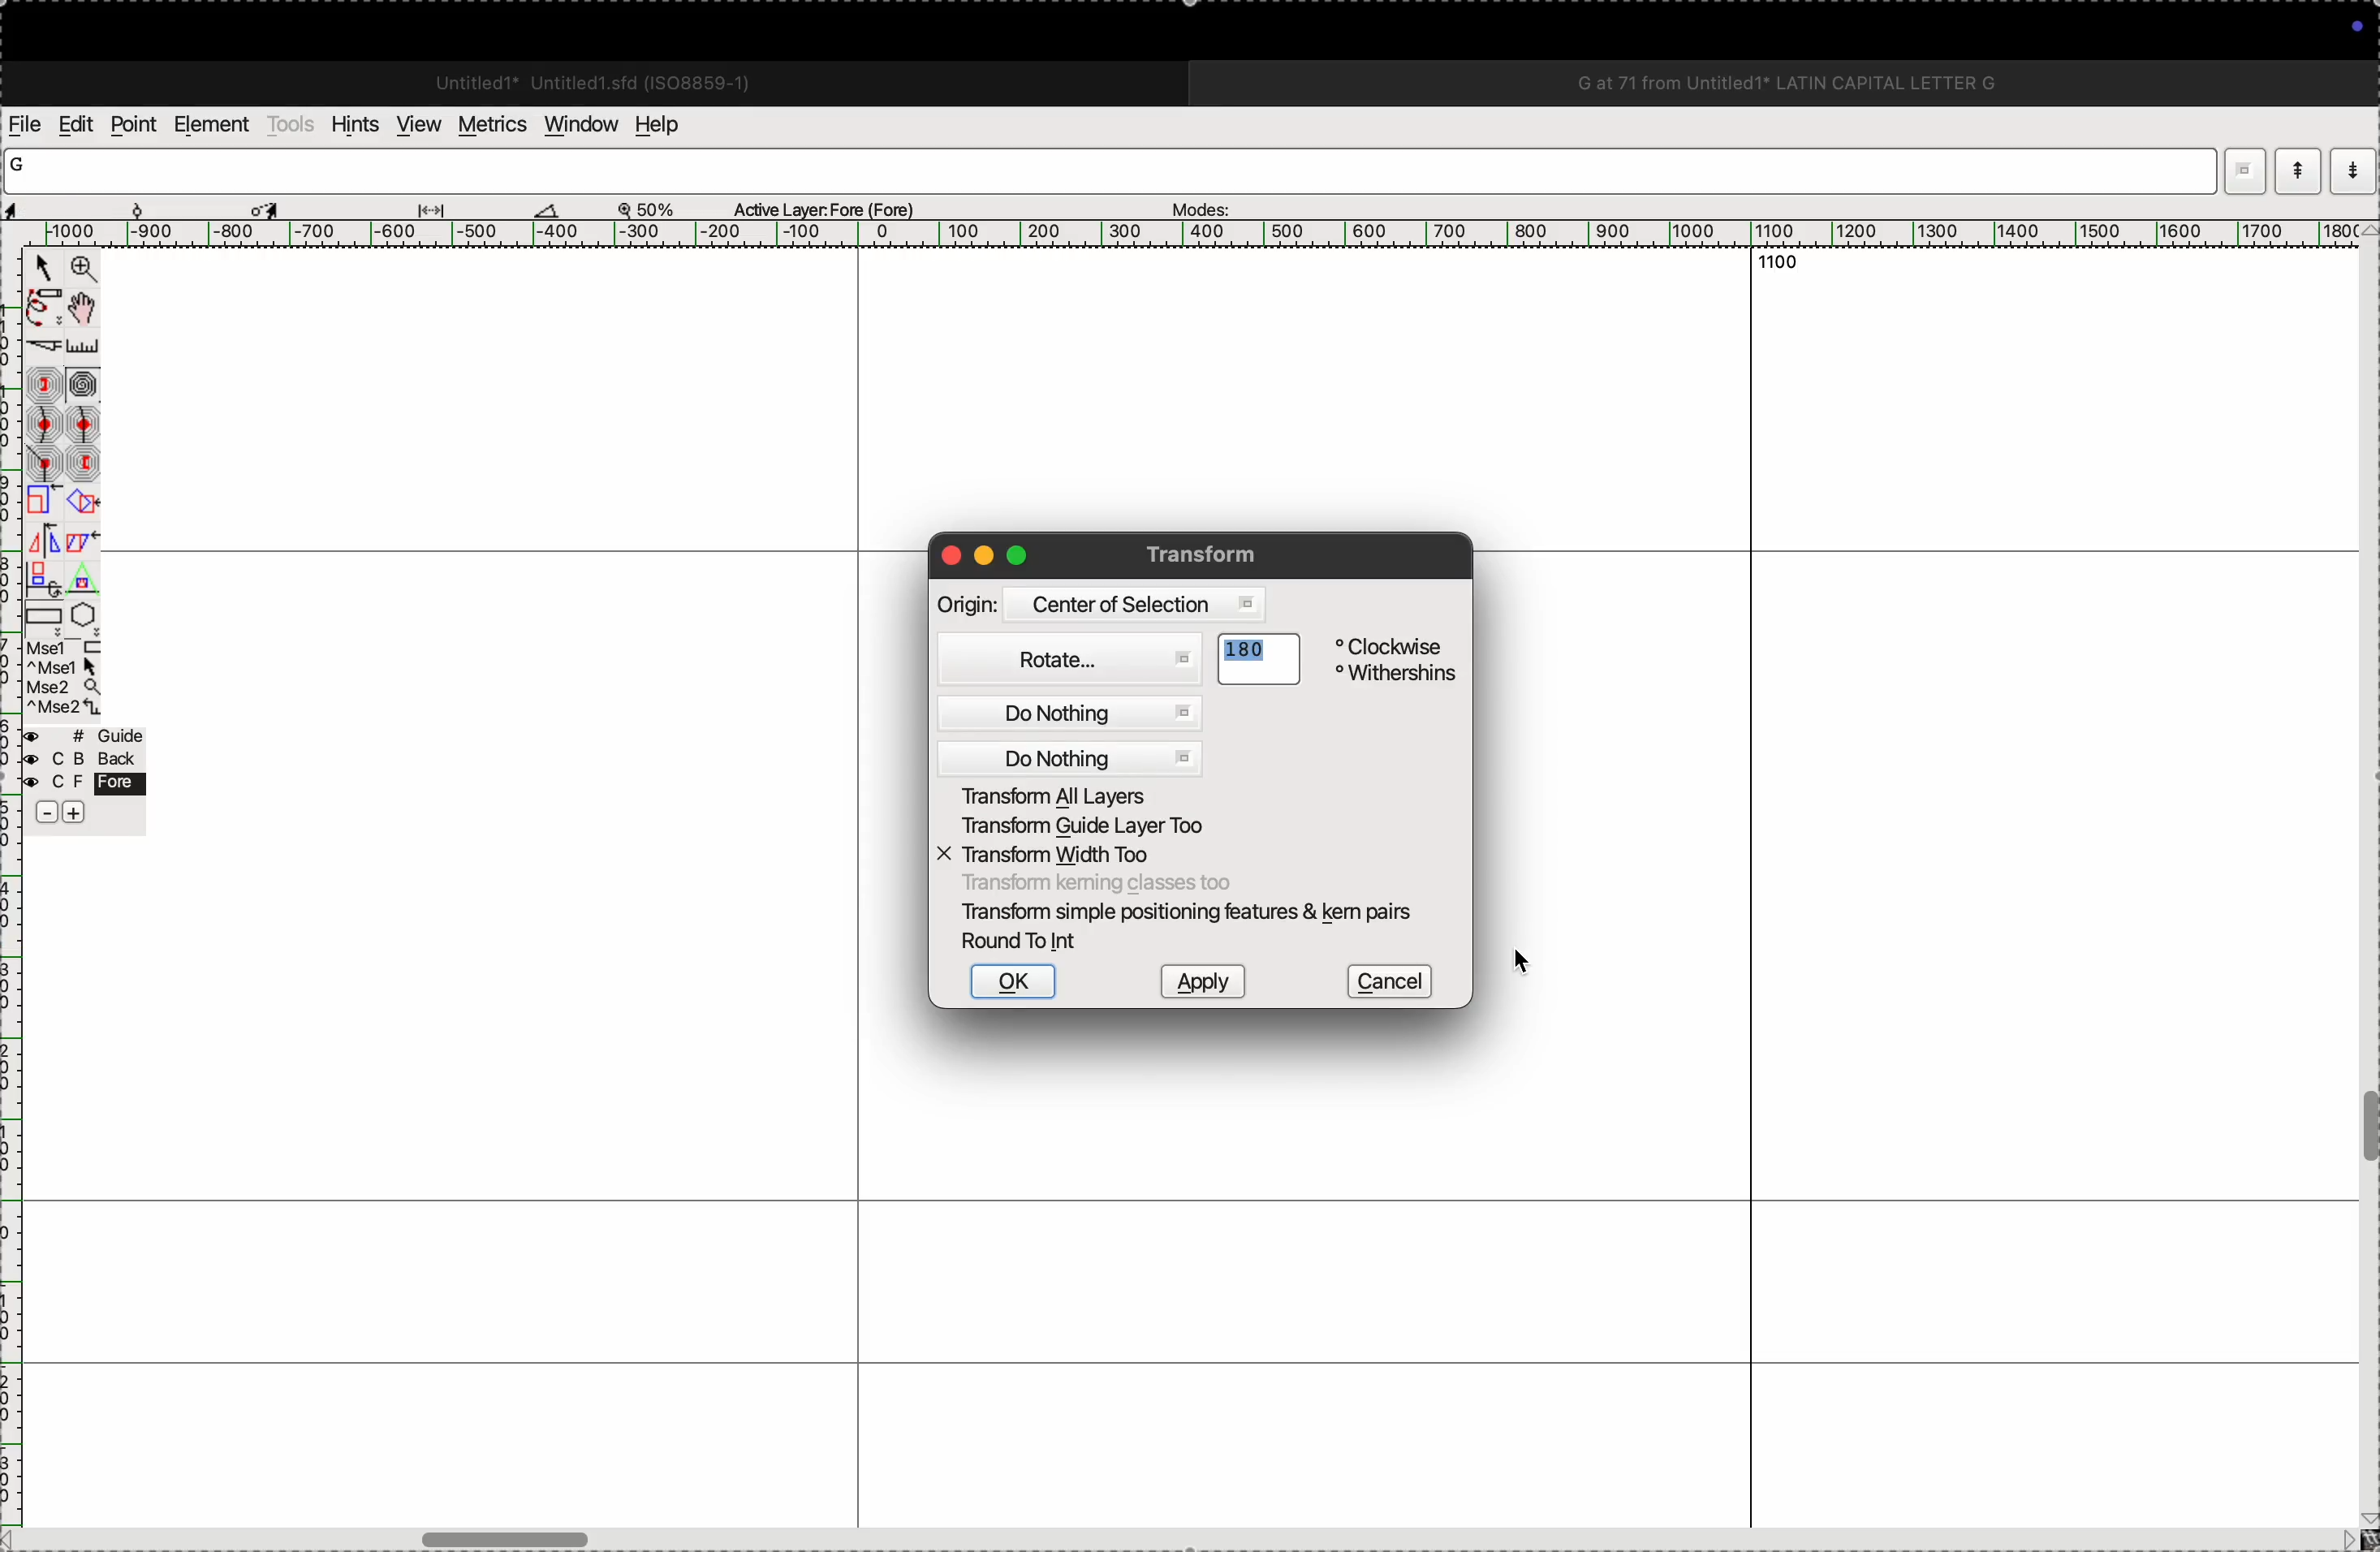  I want to click on edits, so click(76, 126).